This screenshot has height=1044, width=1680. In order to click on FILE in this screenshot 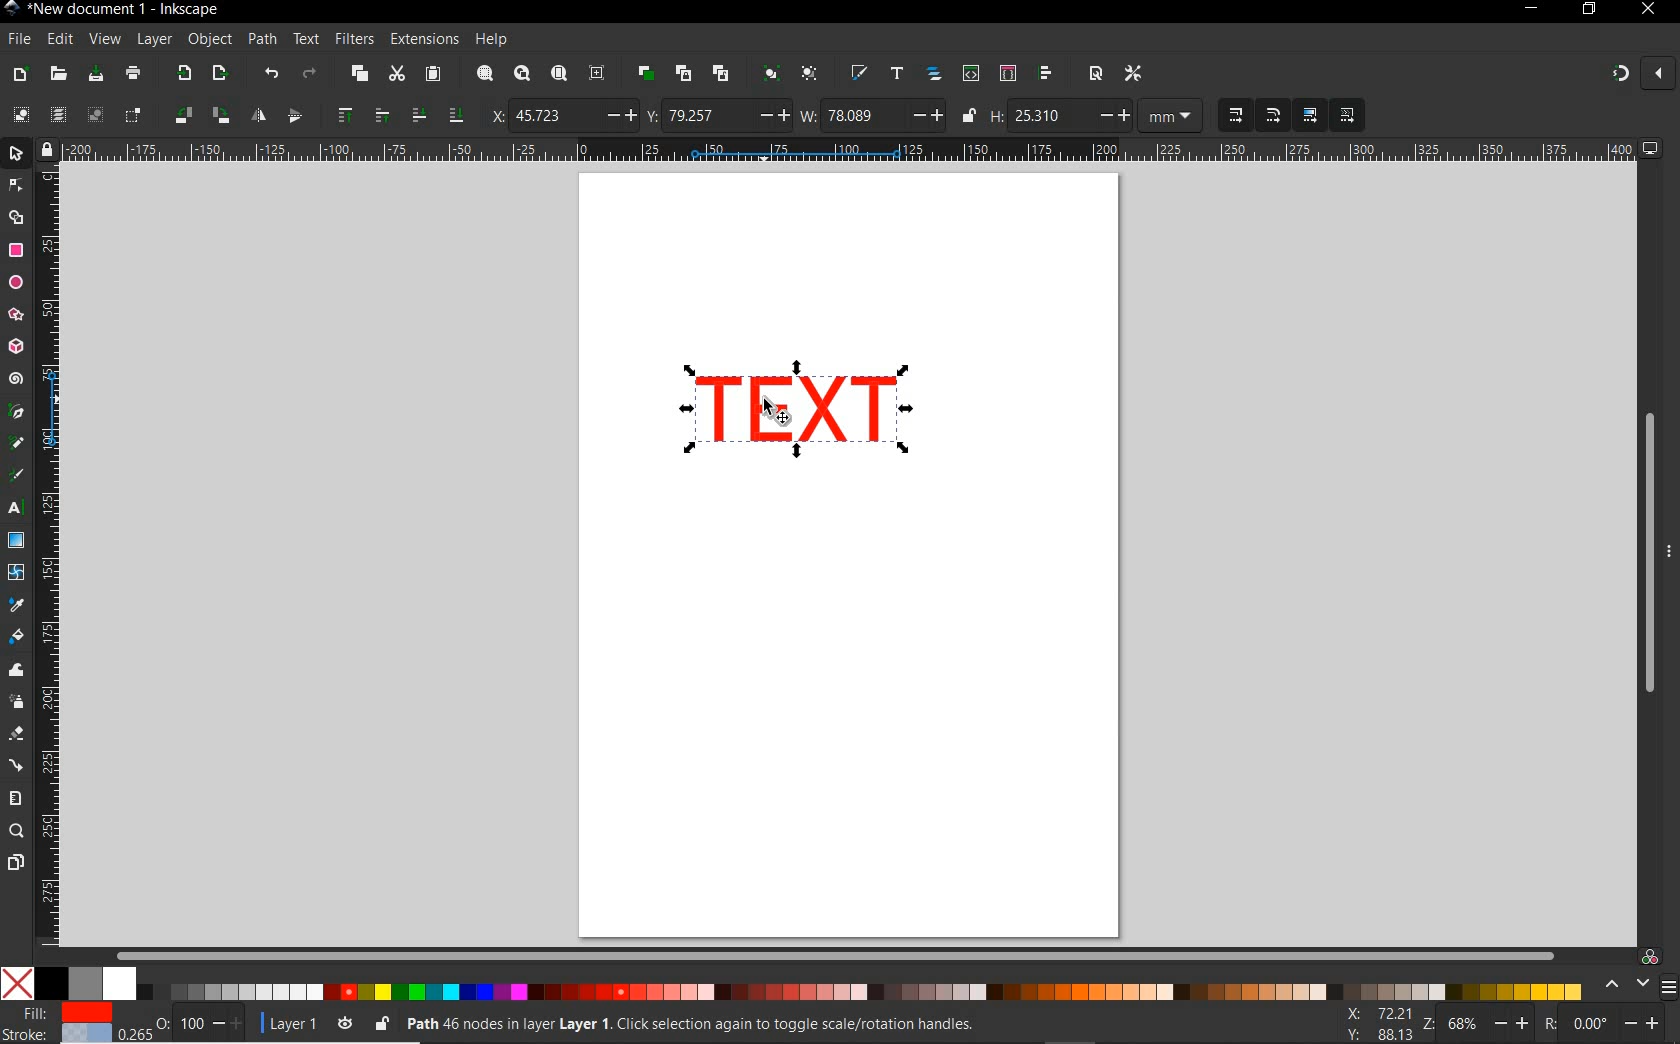, I will do `click(17, 40)`.